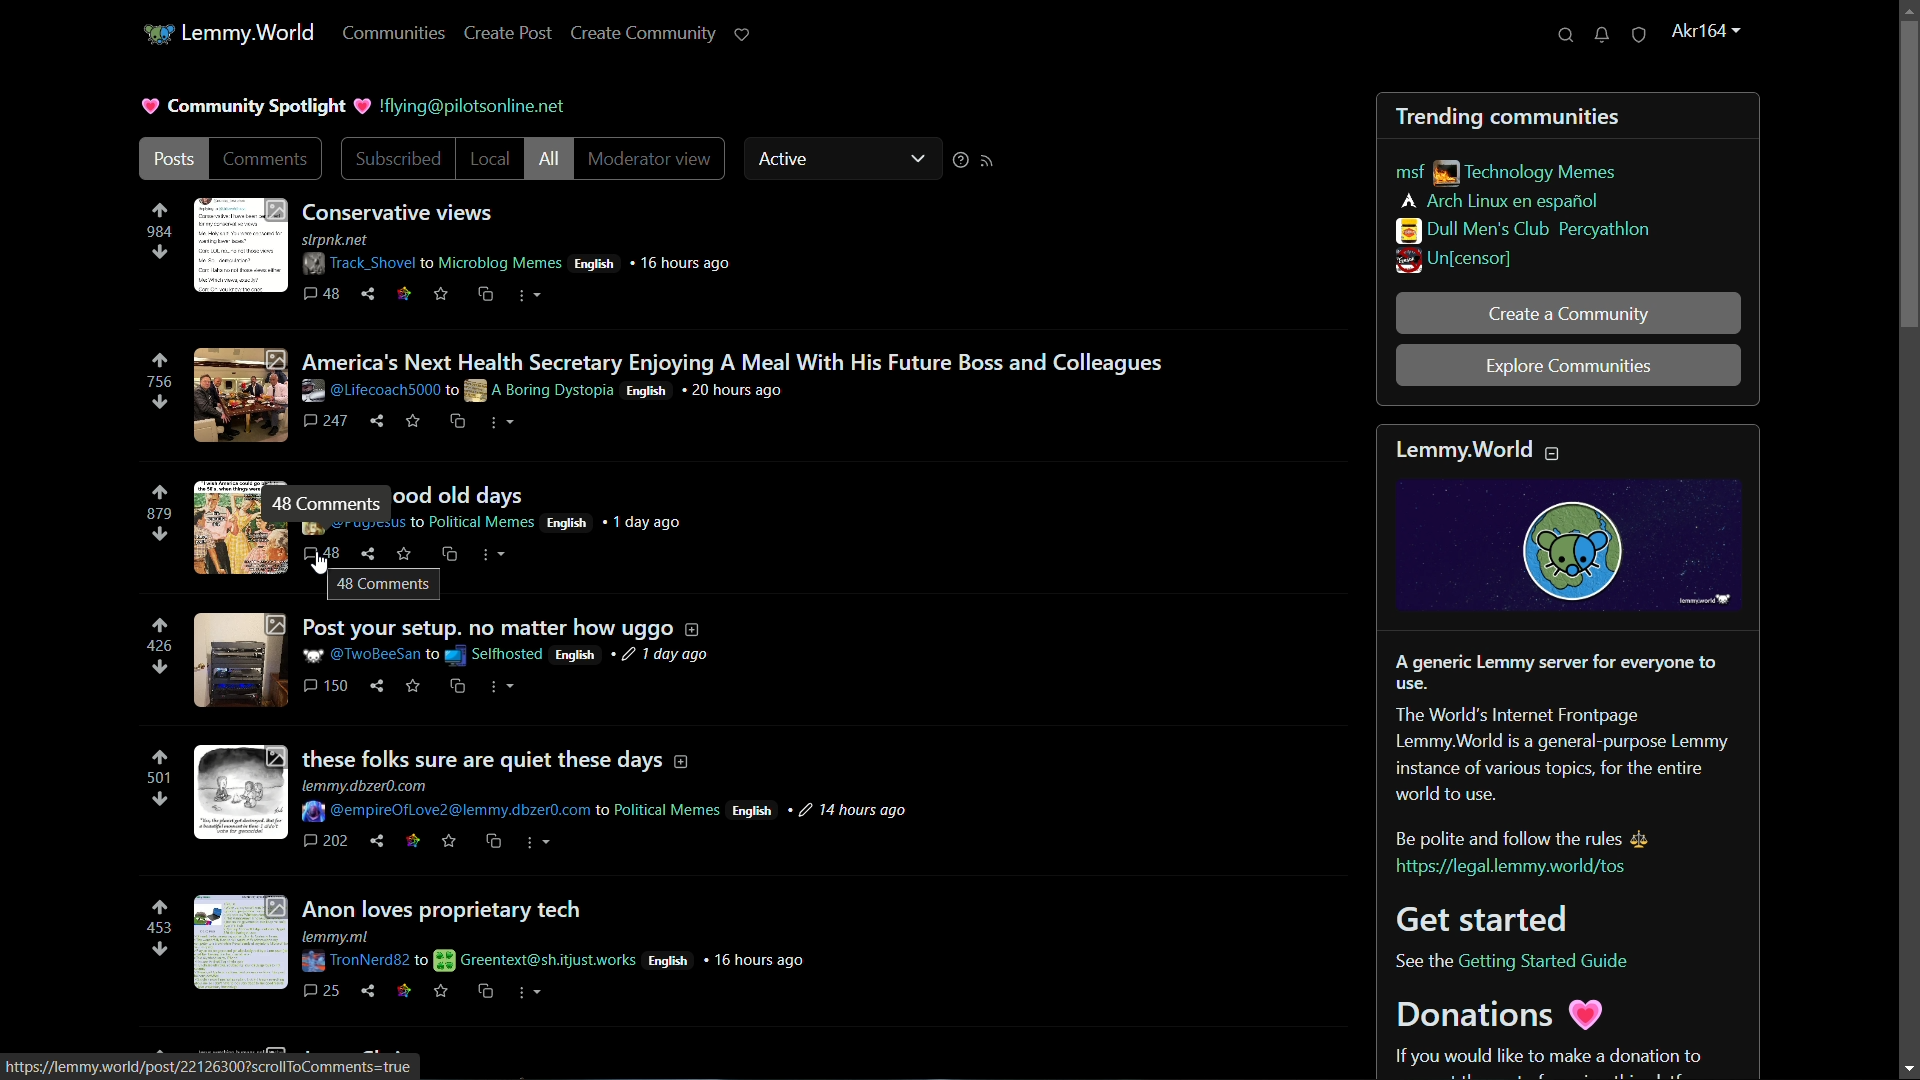 The width and height of the screenshot is (1920, 1080). I want to click on comments, so click(269, 157).